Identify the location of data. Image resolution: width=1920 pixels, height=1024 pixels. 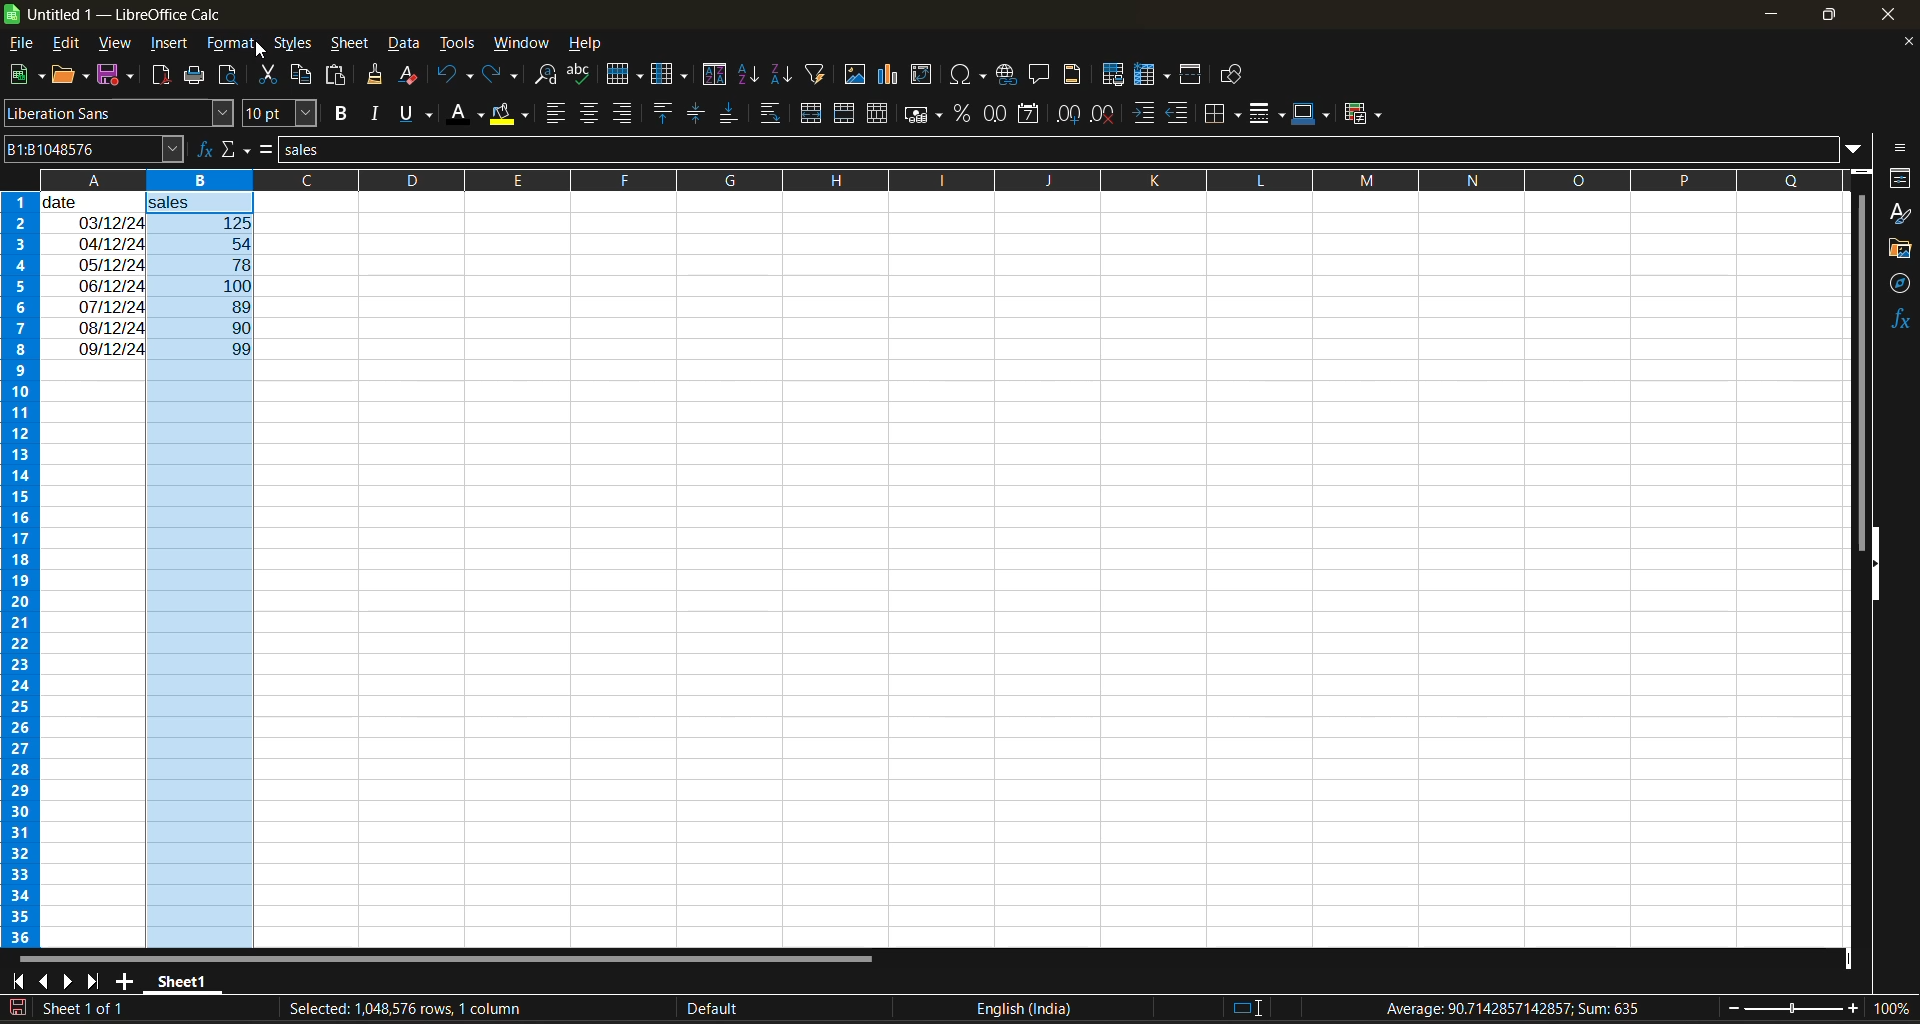
(403, 44).